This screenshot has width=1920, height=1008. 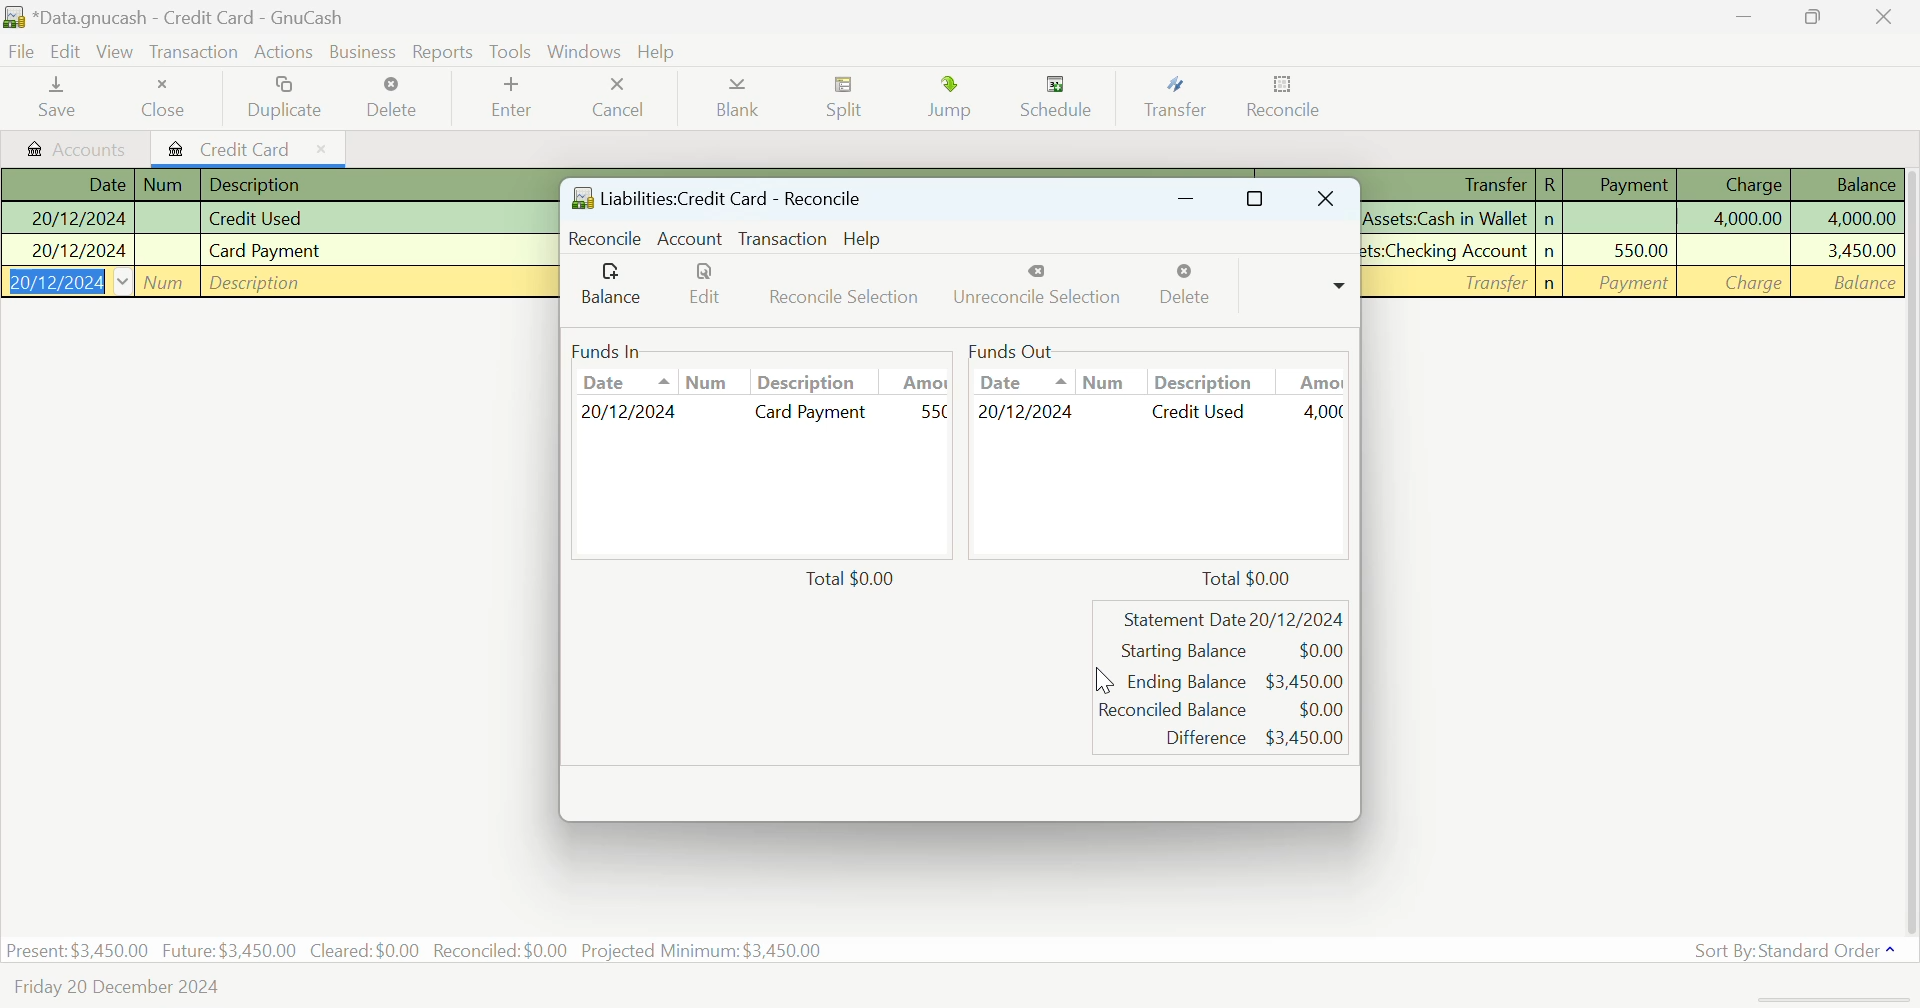 What do you see at coordinates (1231, 651) in the screenshot?
I see `Starting Balance $0.00` at bounding box center [1231, 651].